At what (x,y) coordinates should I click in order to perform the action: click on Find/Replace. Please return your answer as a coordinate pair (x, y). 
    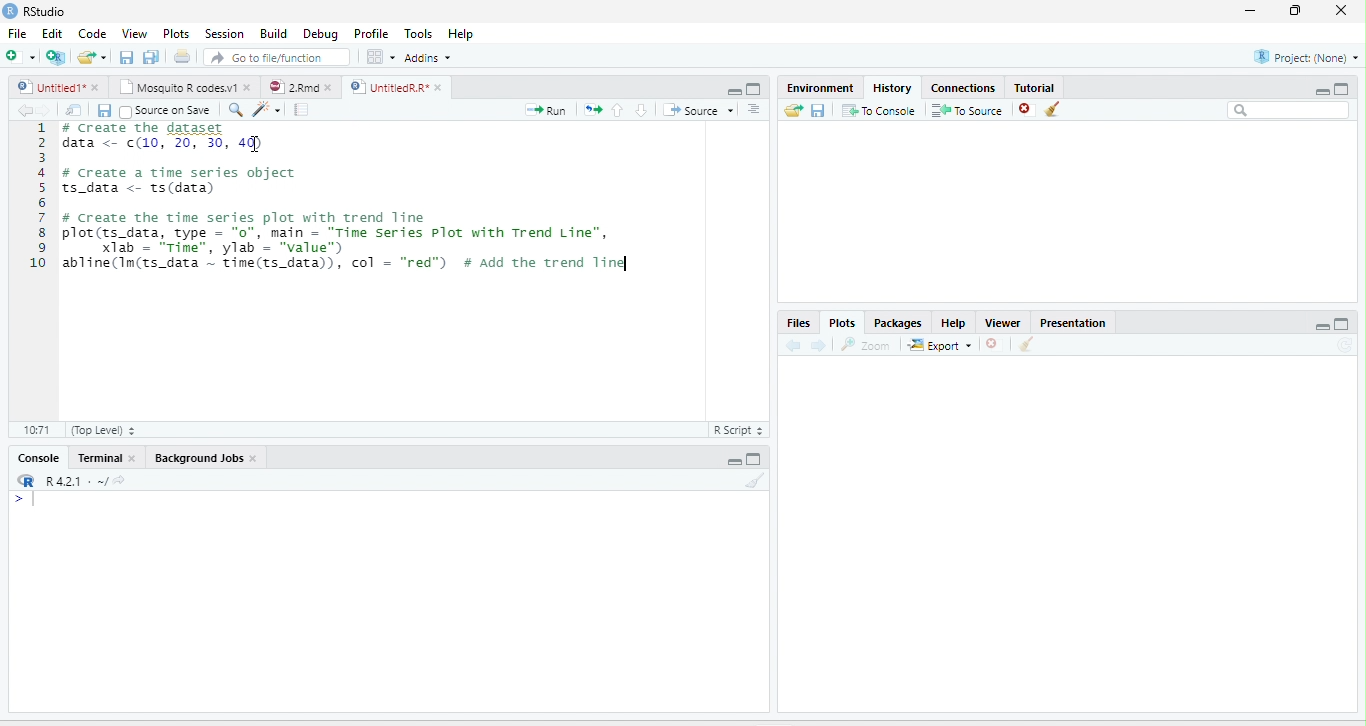
    Looking at the image, I should click on (236, 110).